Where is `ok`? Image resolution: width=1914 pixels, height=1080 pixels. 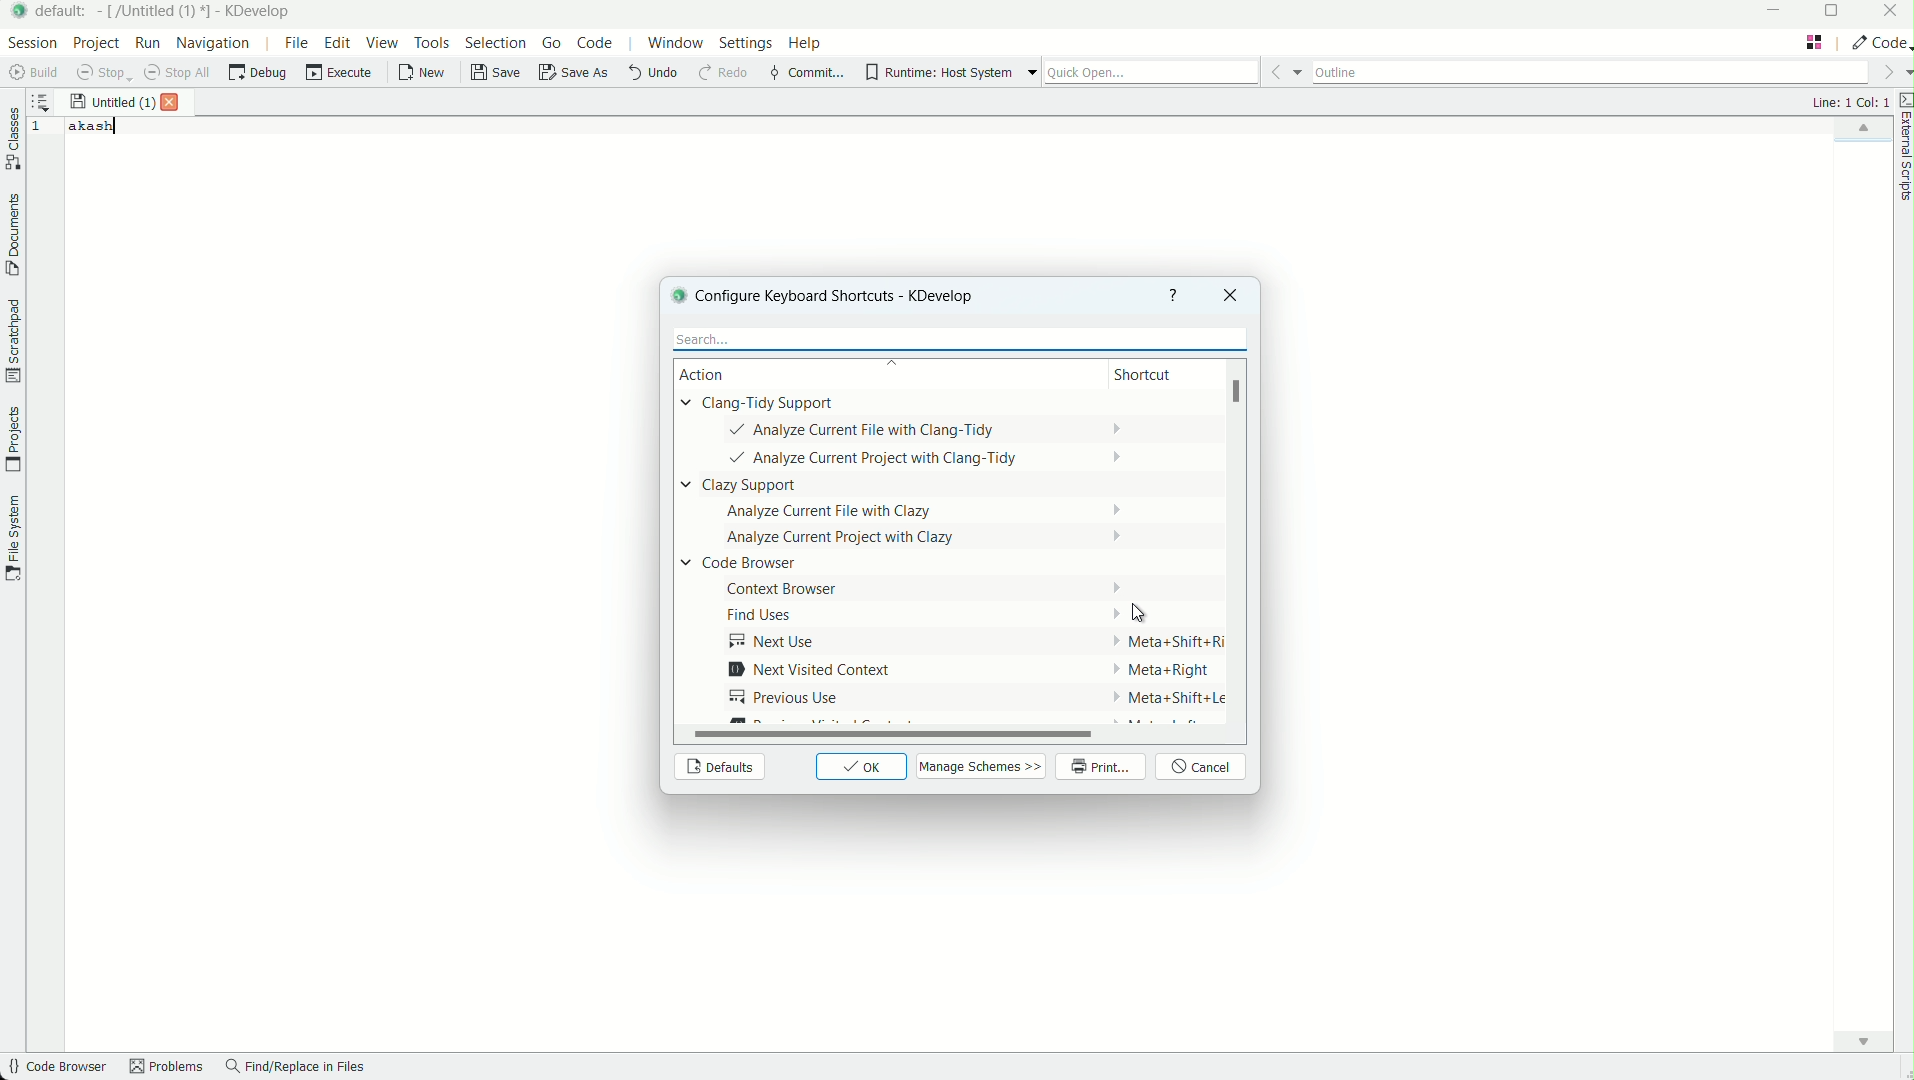 ok is located at coordinates (862, 767).